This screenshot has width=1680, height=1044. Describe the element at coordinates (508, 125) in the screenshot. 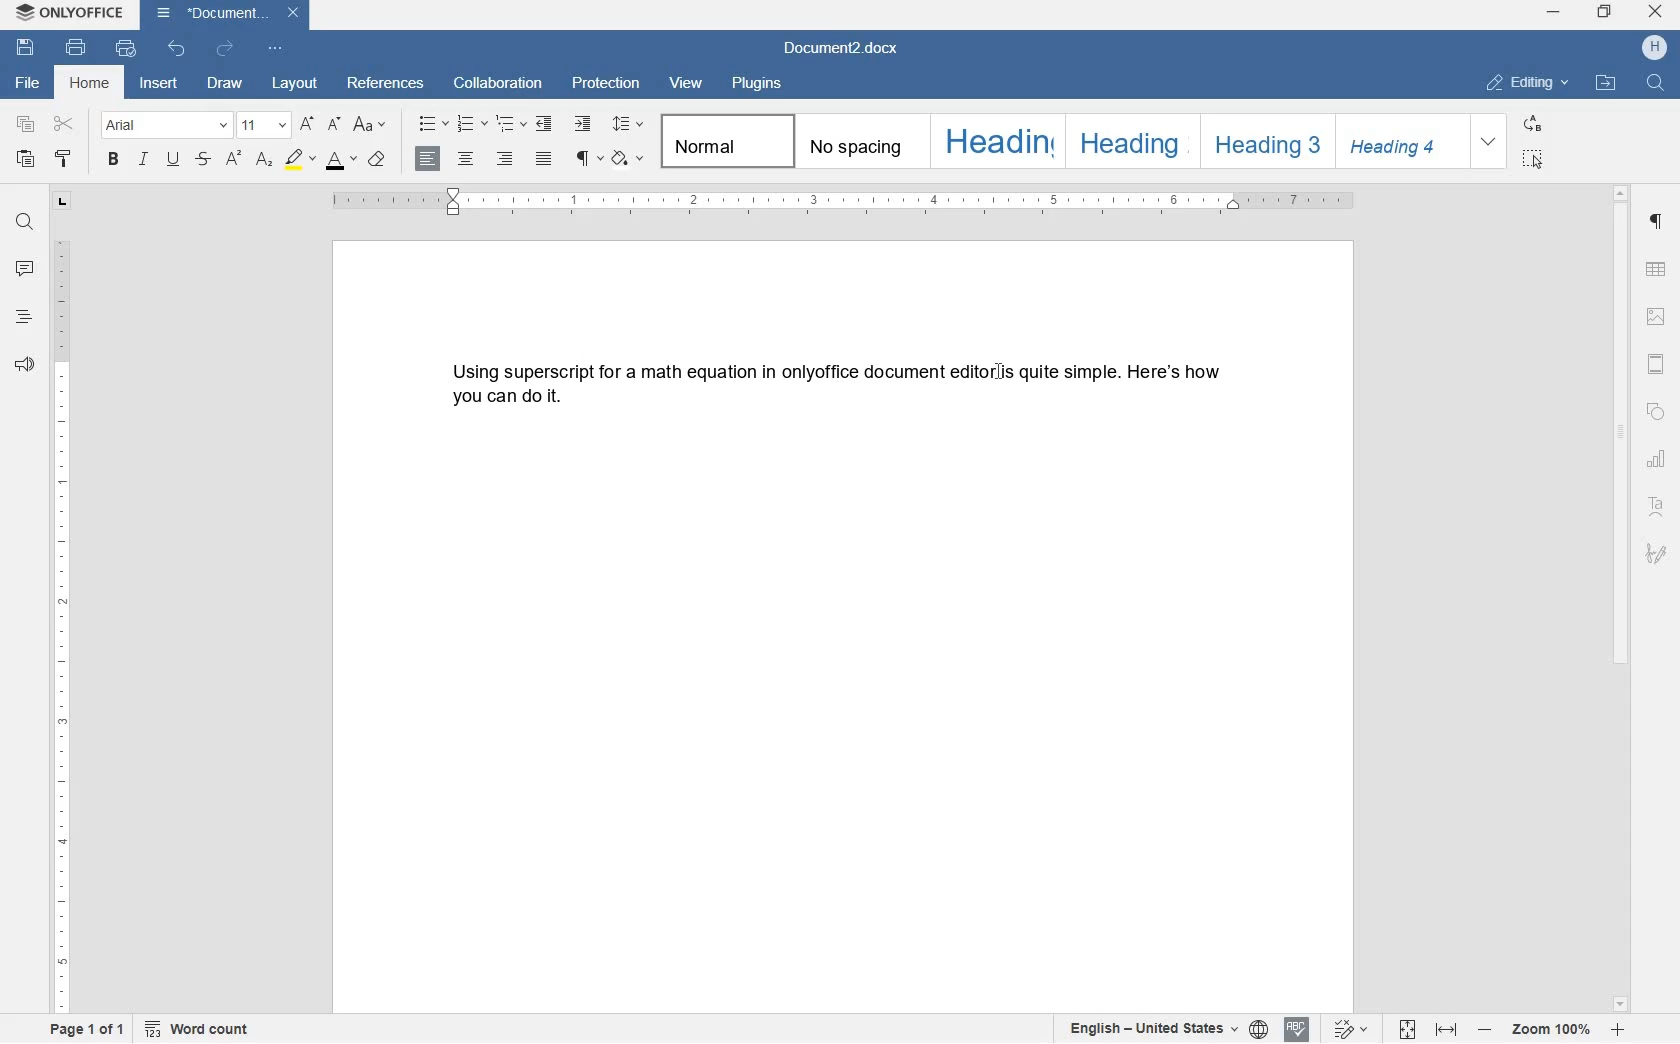

I see `multilevel list` at that location.